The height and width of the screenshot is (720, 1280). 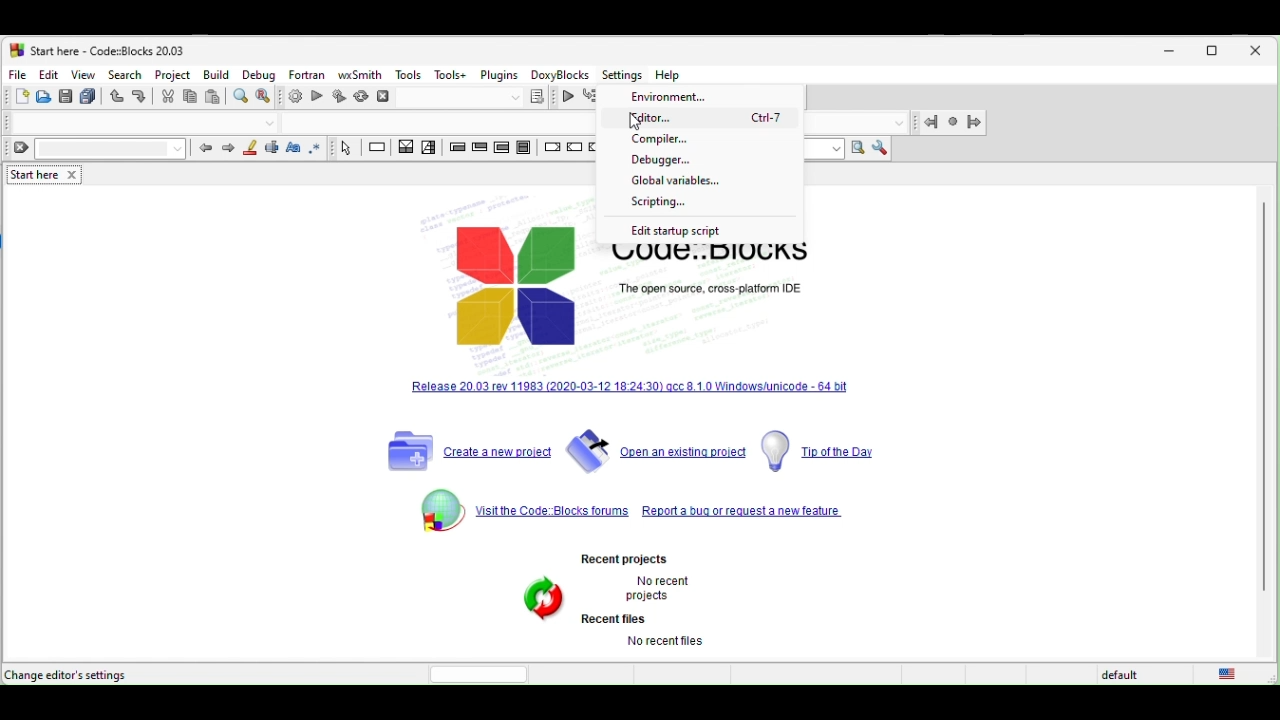 What do you see at coordinates (659, 452) in the screenshot?
I see `open an existing project` at bounding box center [659, 452].